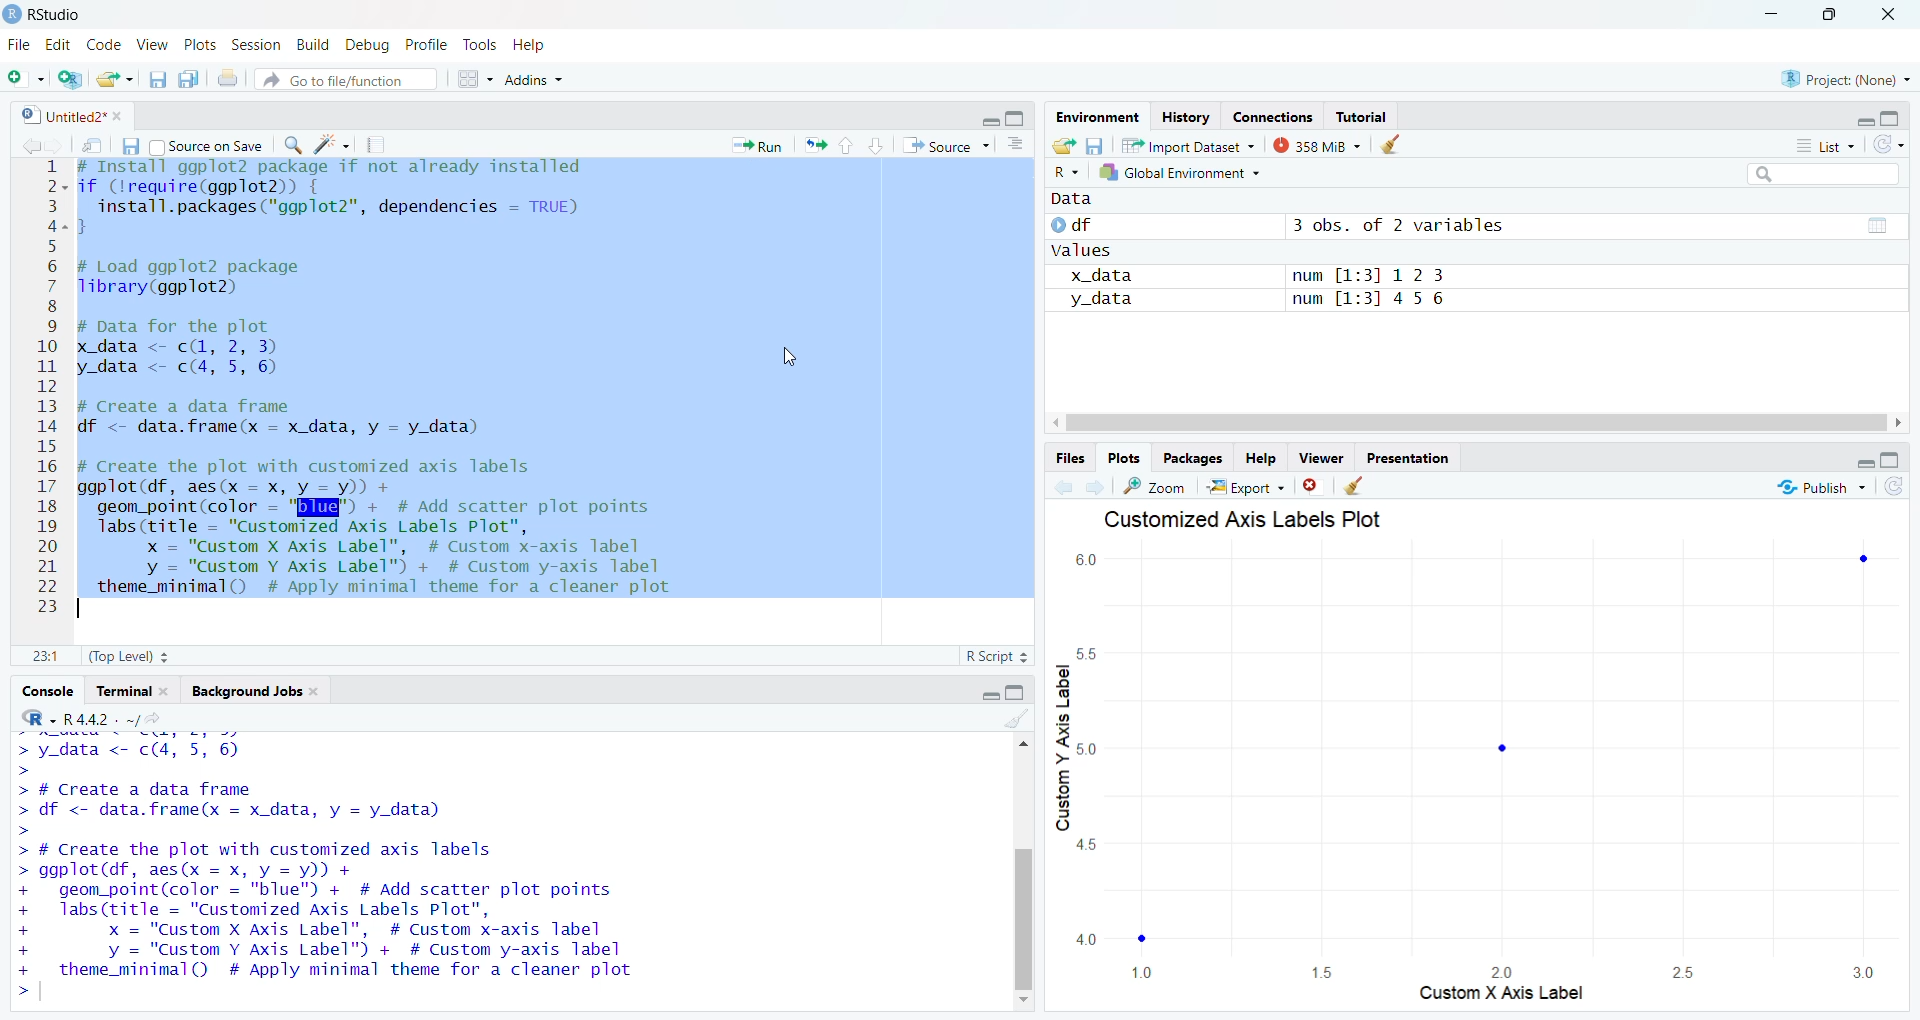 The image size is (1920, 1020). What do you see at coordinates (1899, 115) in the screenshot?
I see `maximise` at bounding box center [1899, 115].